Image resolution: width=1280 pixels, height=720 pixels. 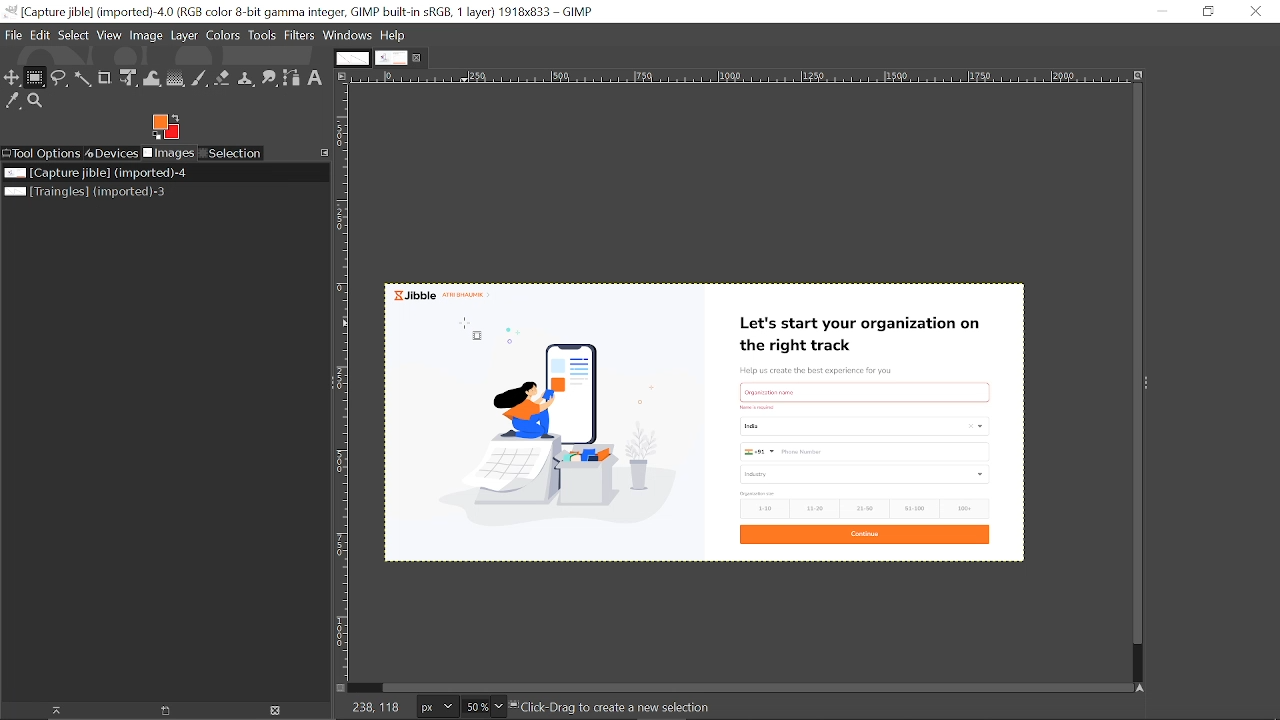 I want to click on Paths tool, so click(x=292, y=78).